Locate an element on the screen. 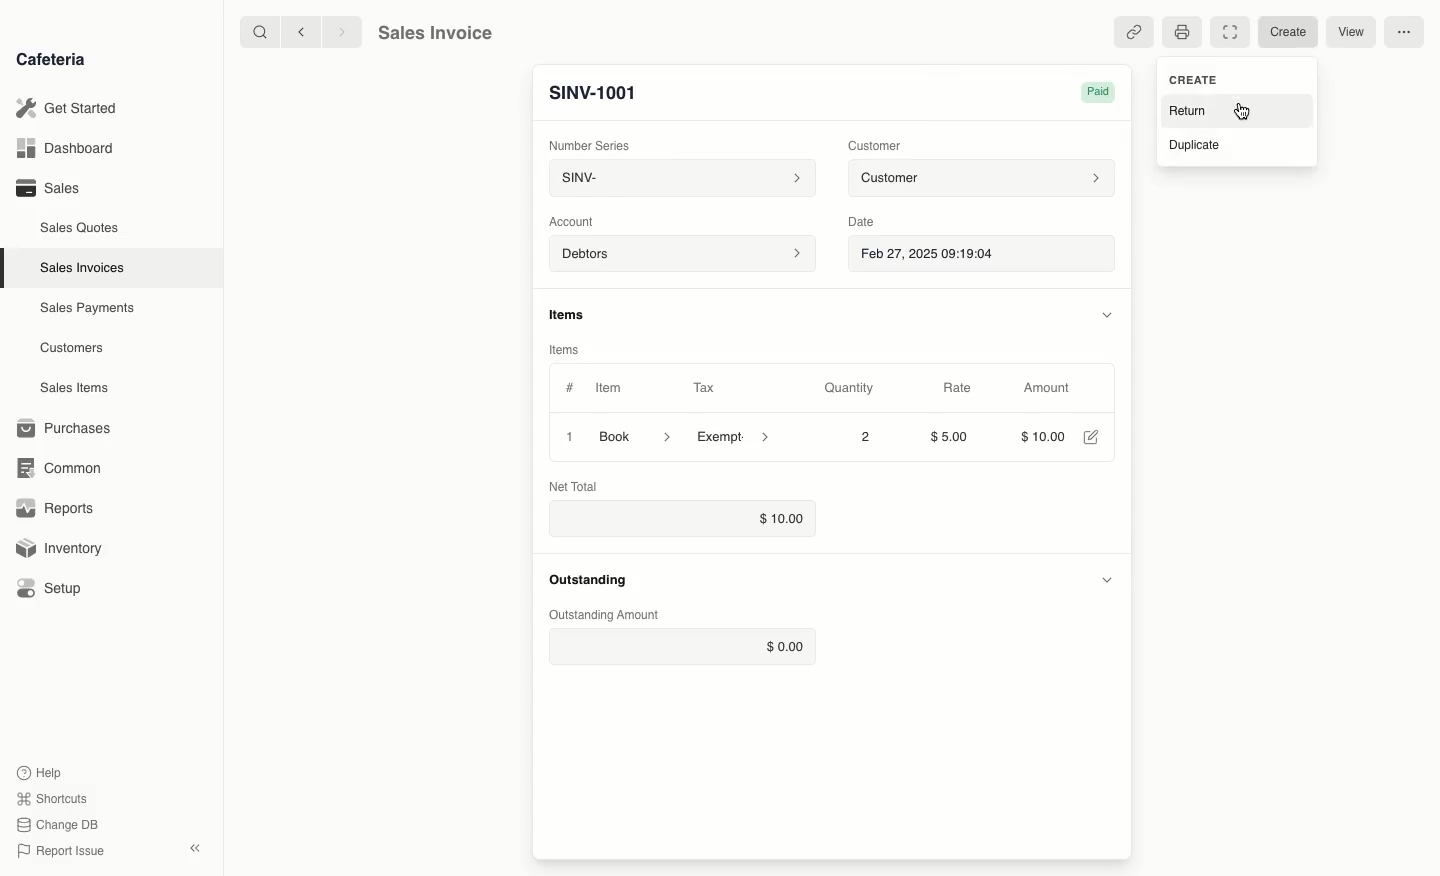  Date is located at coordinates (863, 222).